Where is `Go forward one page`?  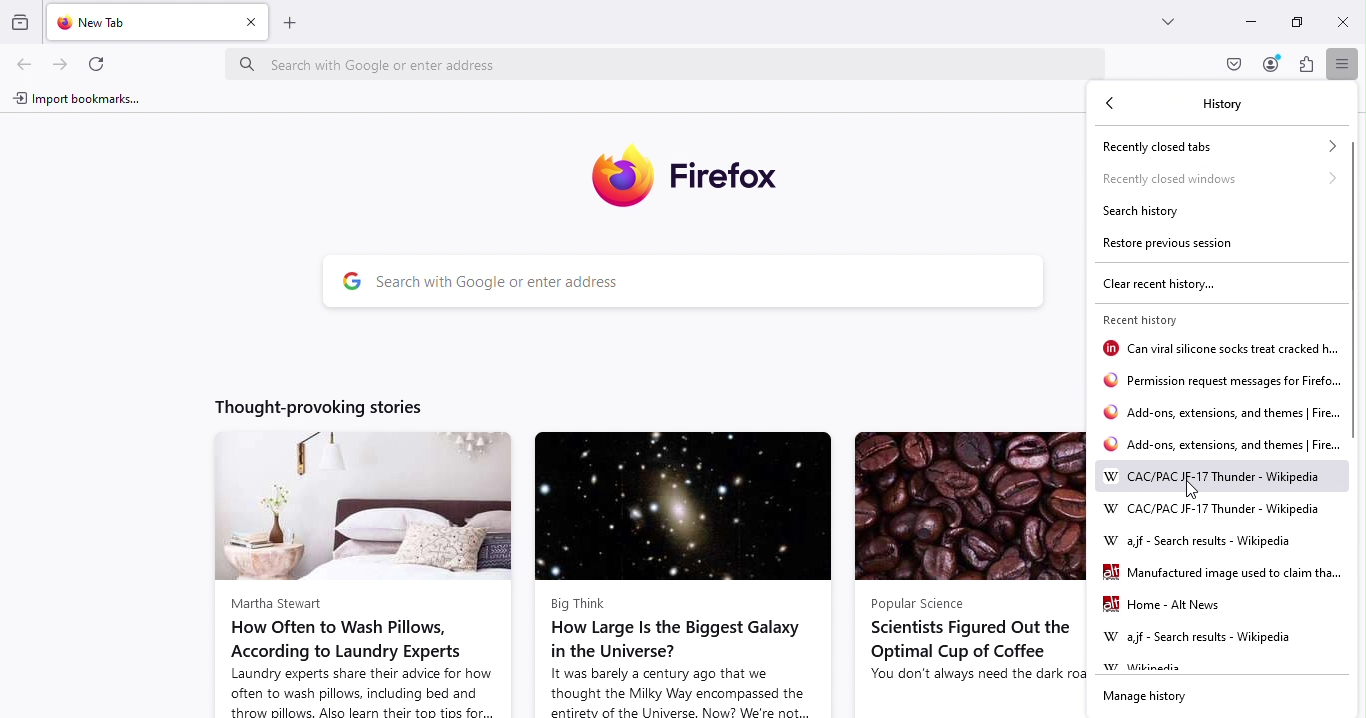
Go forward one page is located at coordinates (60, 63).